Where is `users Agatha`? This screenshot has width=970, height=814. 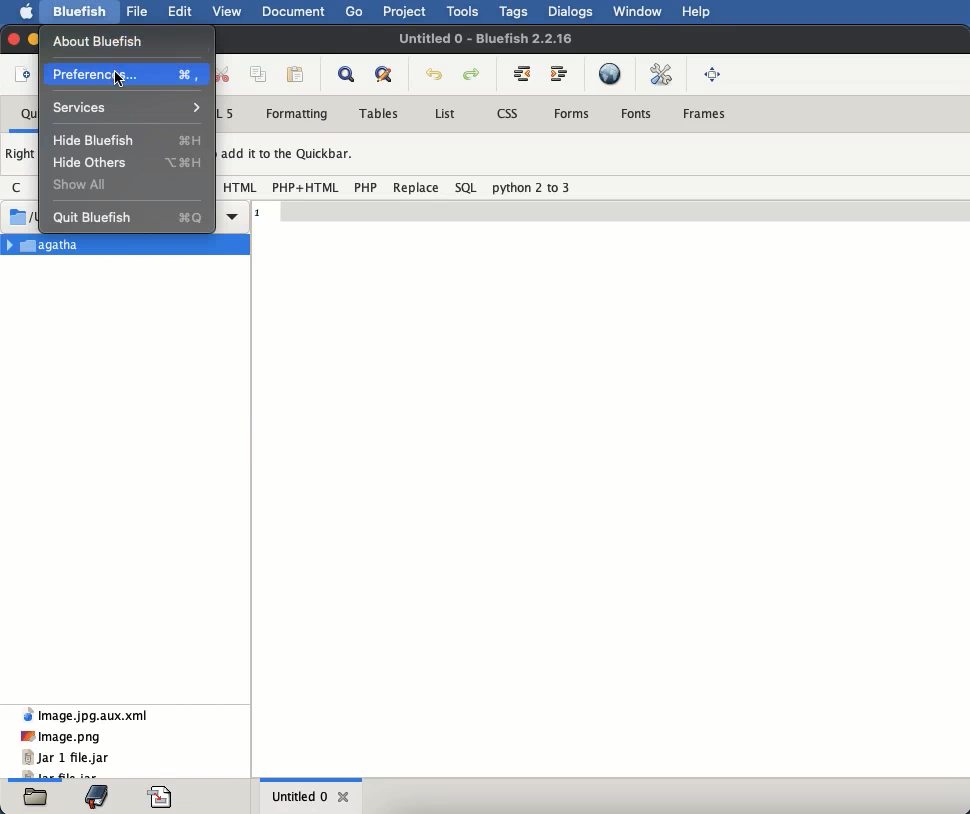
users Agatha is located at coordinates (234, 216).